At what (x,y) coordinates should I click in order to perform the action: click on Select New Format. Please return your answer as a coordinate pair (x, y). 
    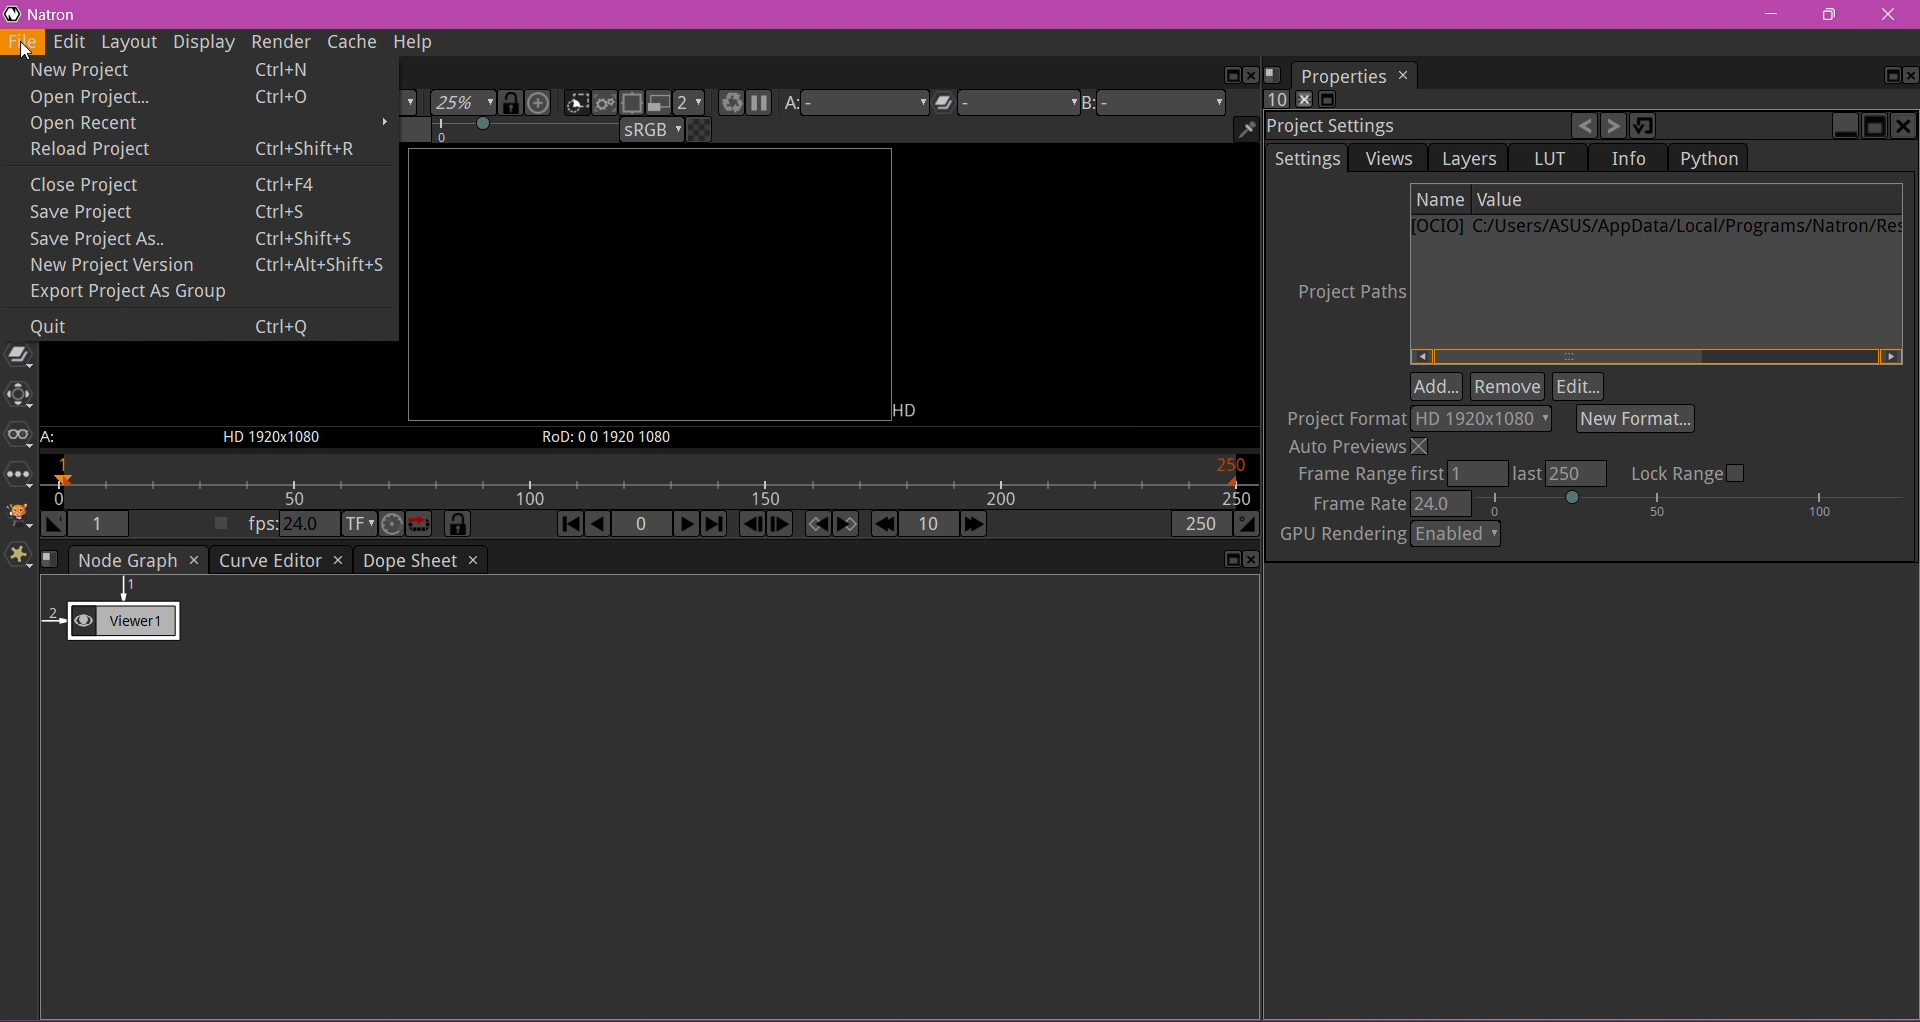
    Looking at the image, I should click on (1634, 420).